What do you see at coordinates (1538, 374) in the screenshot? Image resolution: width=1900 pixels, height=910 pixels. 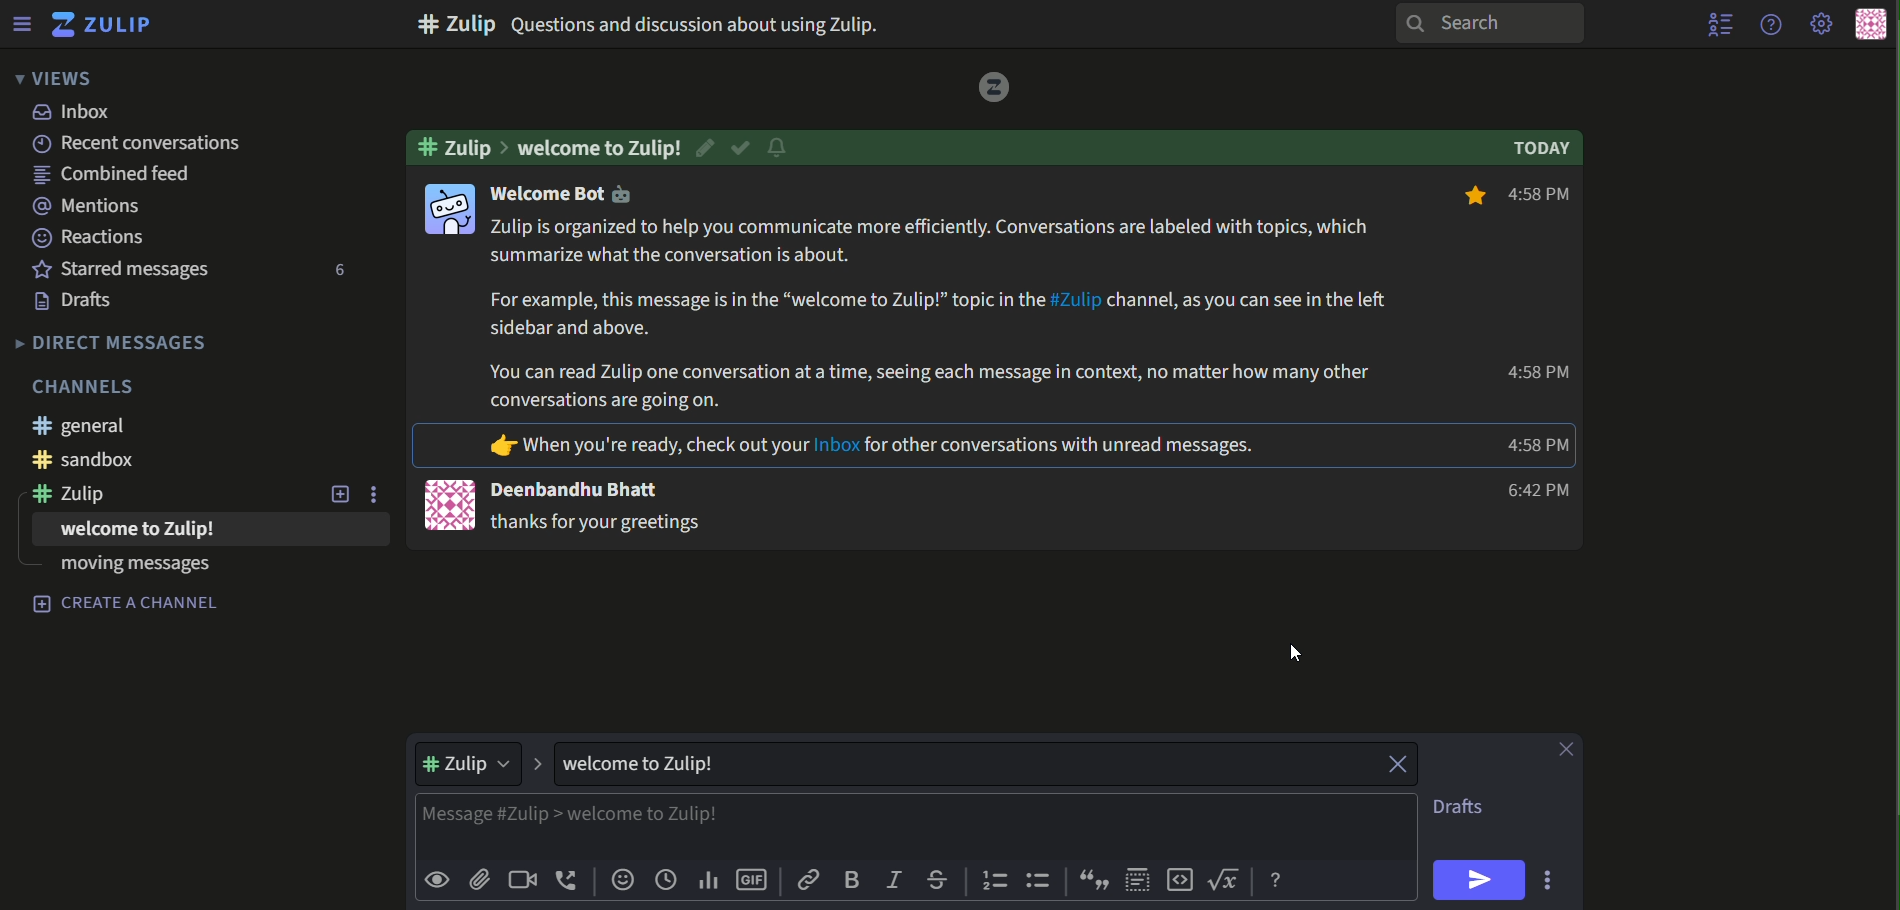 I see `text` at bounding box center [1538, 374].